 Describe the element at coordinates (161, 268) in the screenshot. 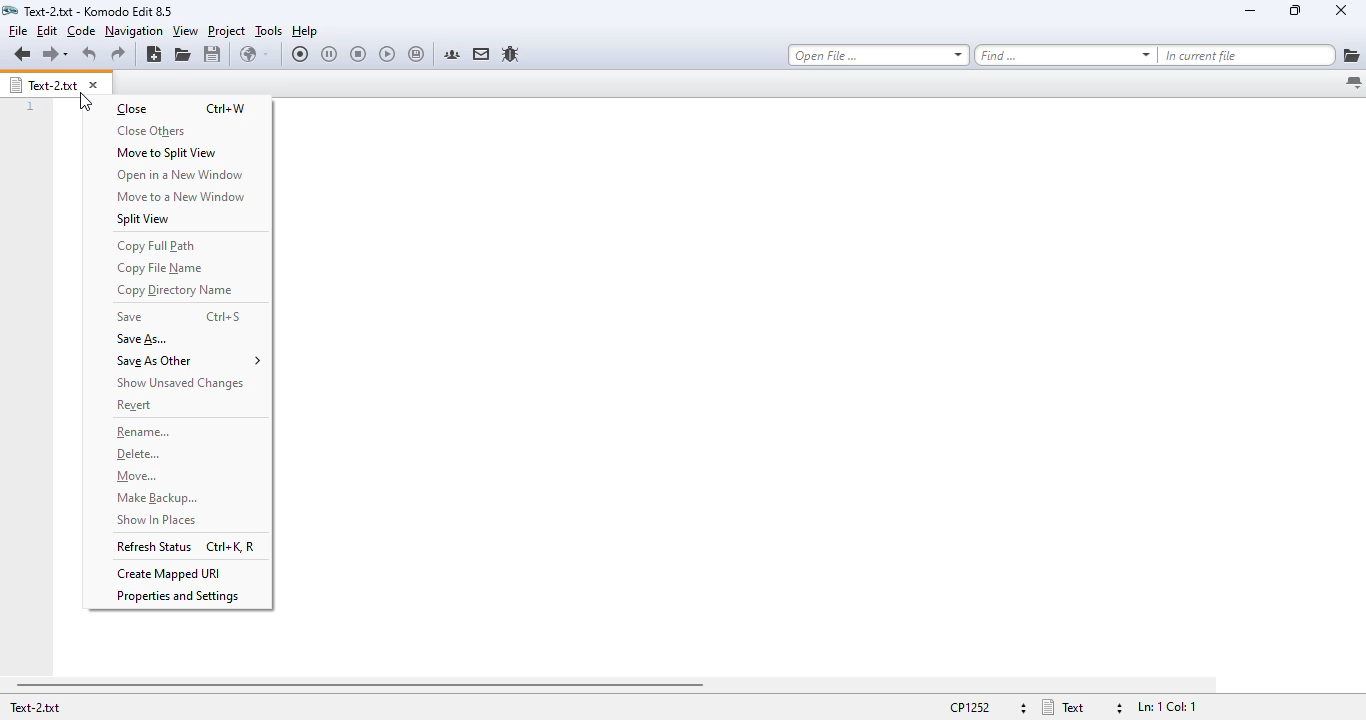

I see `copy file name` at that location.